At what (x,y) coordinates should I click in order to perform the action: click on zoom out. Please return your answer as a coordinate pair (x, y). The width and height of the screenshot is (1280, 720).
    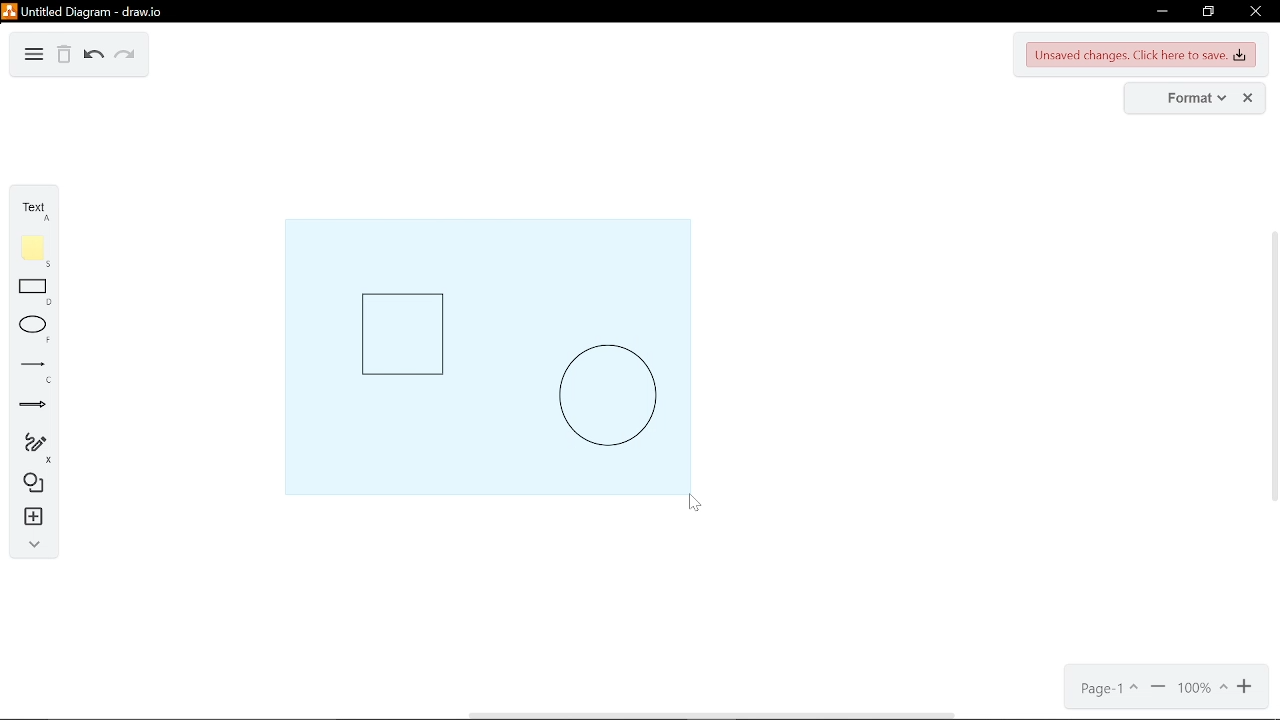
    Looking at the image, I should click on (1158, 689).